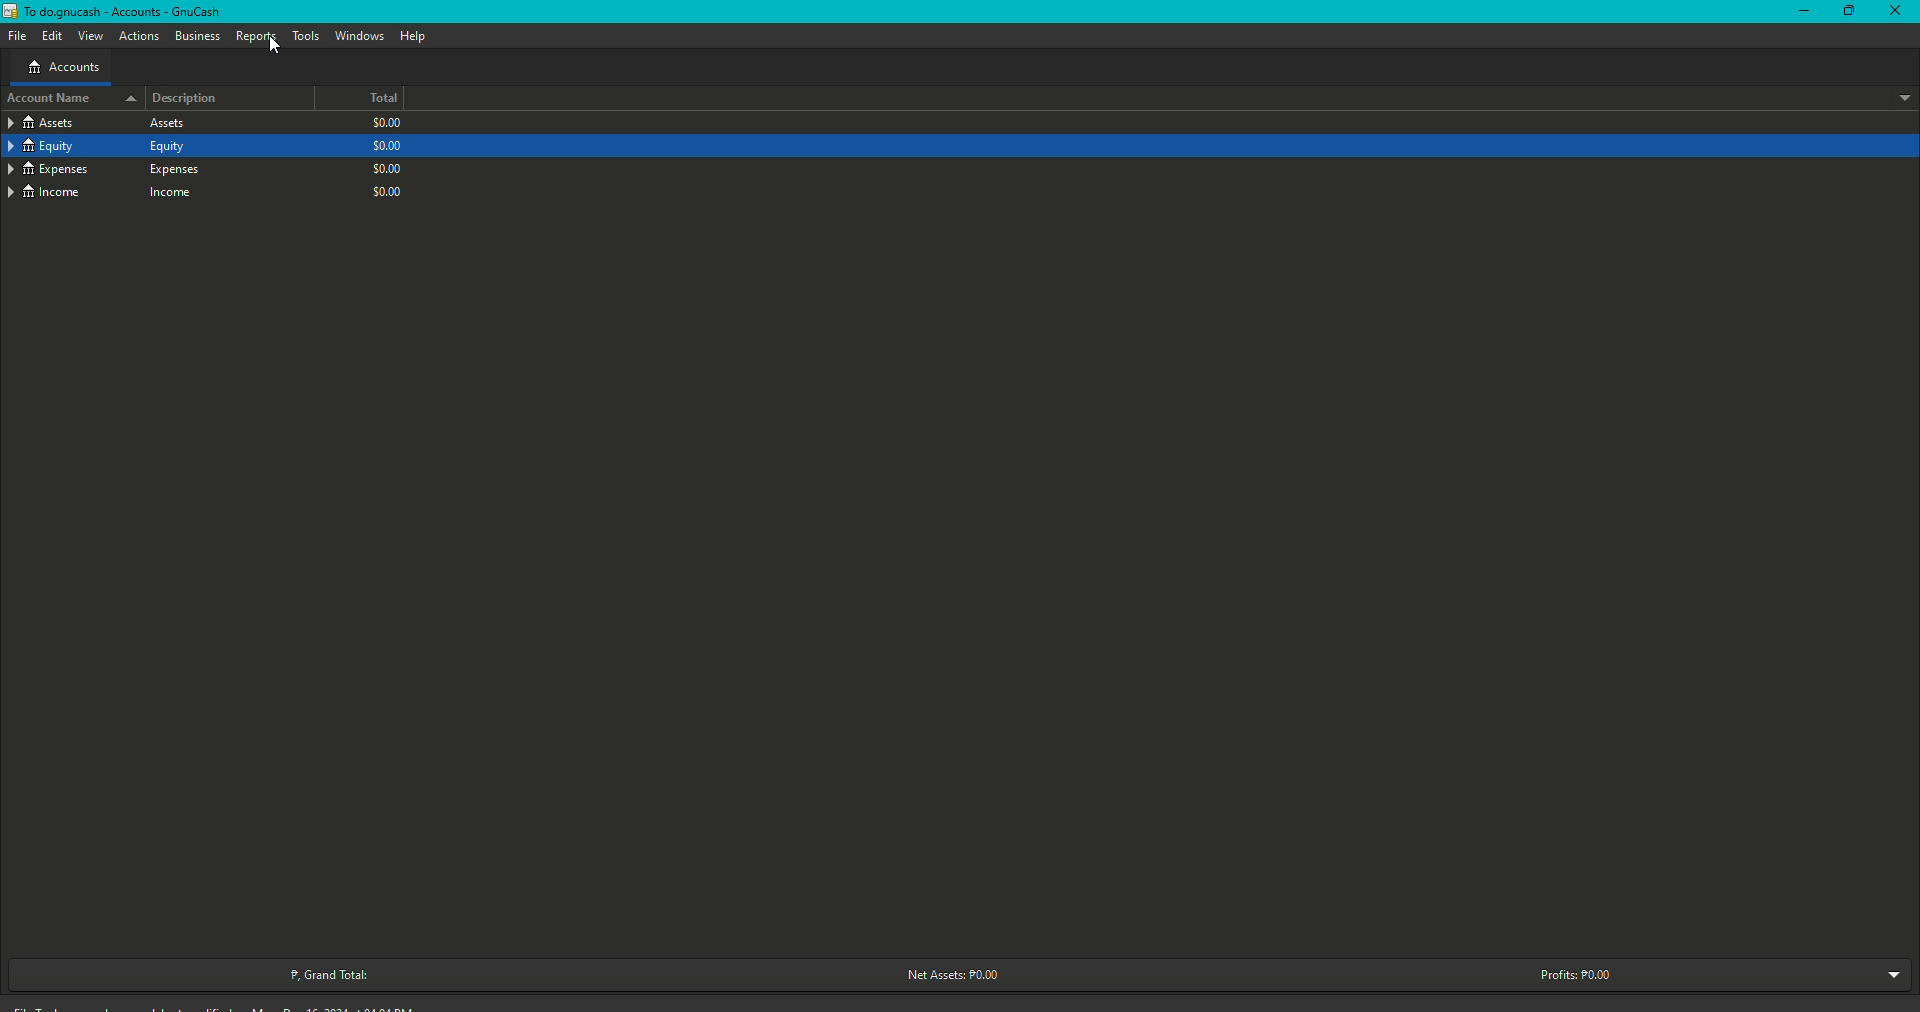  What do you see at coordinates (18, 36) in the screenshot?
I see `File` at bounding box center [18, 36].